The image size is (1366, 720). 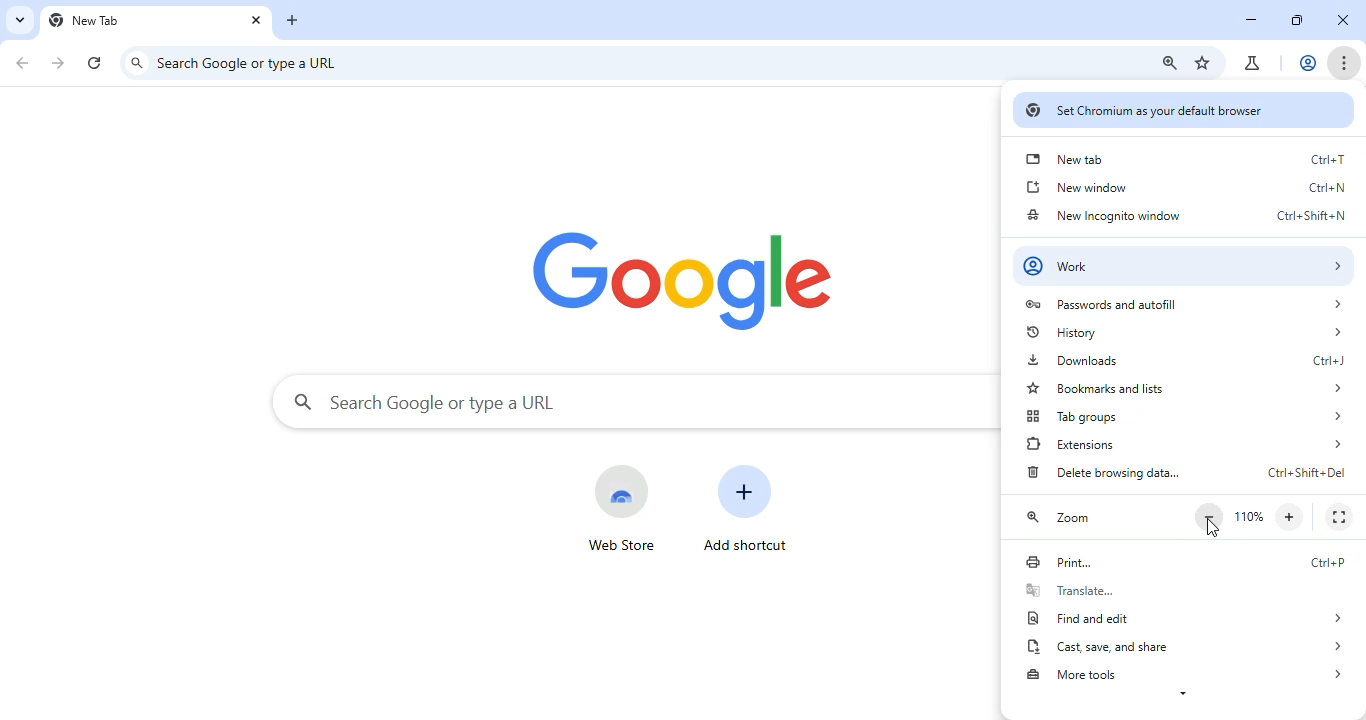 What do you see at coordinates (1185, 418) in the screenshot?
I see `tab groups` at bounding box center [1185, 418].